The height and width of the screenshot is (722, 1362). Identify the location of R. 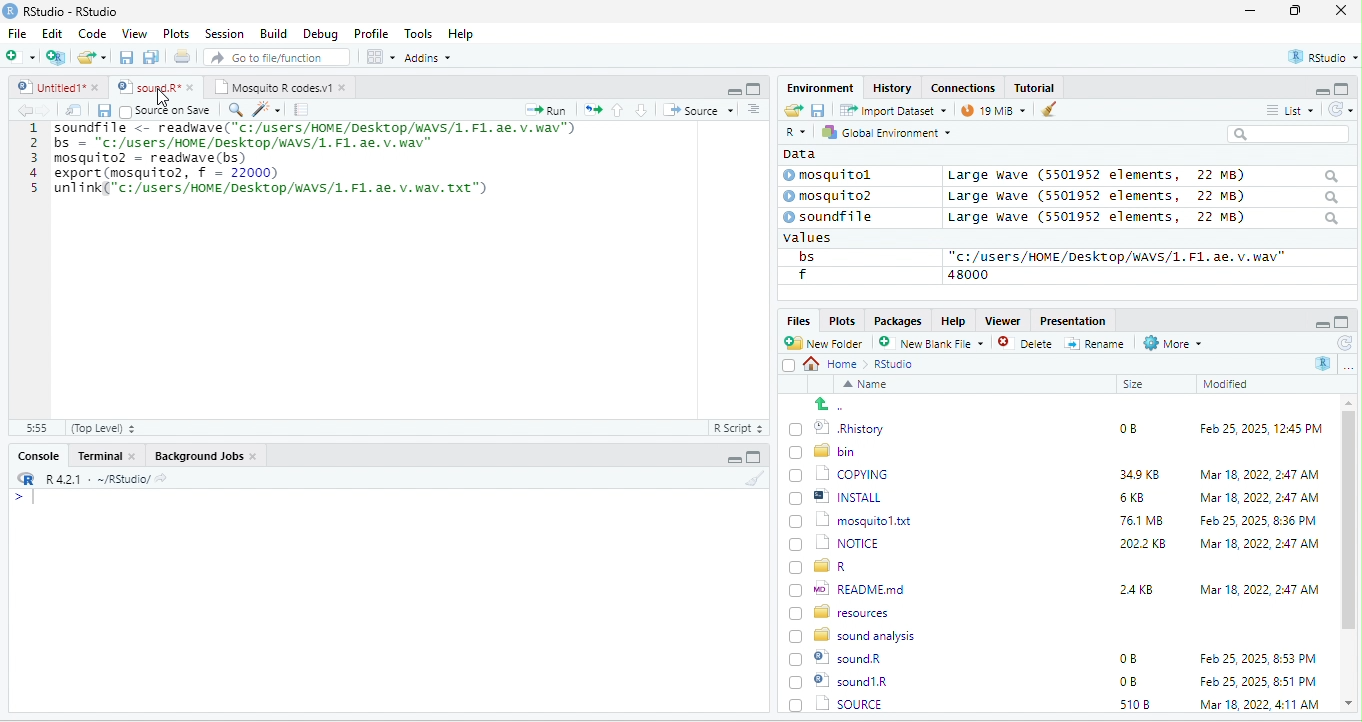
(794, 133).